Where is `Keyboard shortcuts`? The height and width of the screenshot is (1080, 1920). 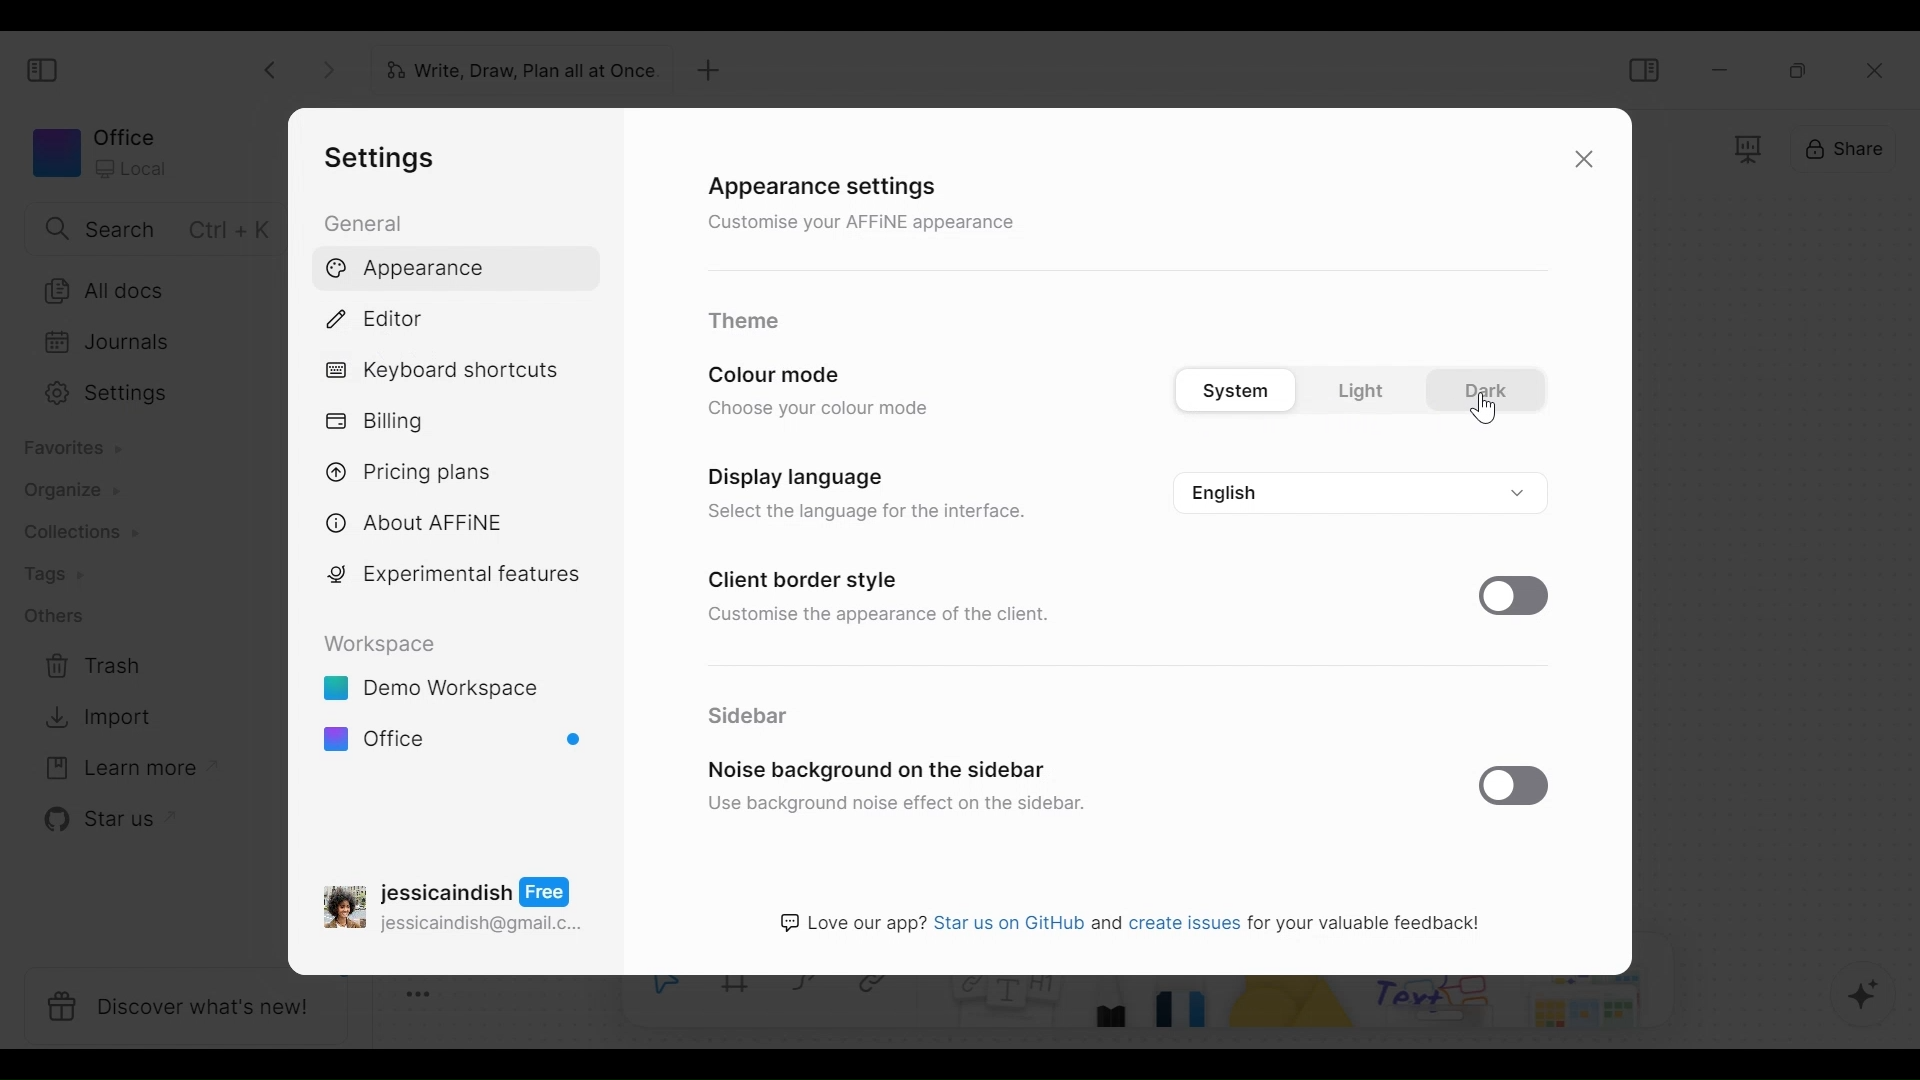 Keyboard shortcuts is located at coordinates (439, 372).